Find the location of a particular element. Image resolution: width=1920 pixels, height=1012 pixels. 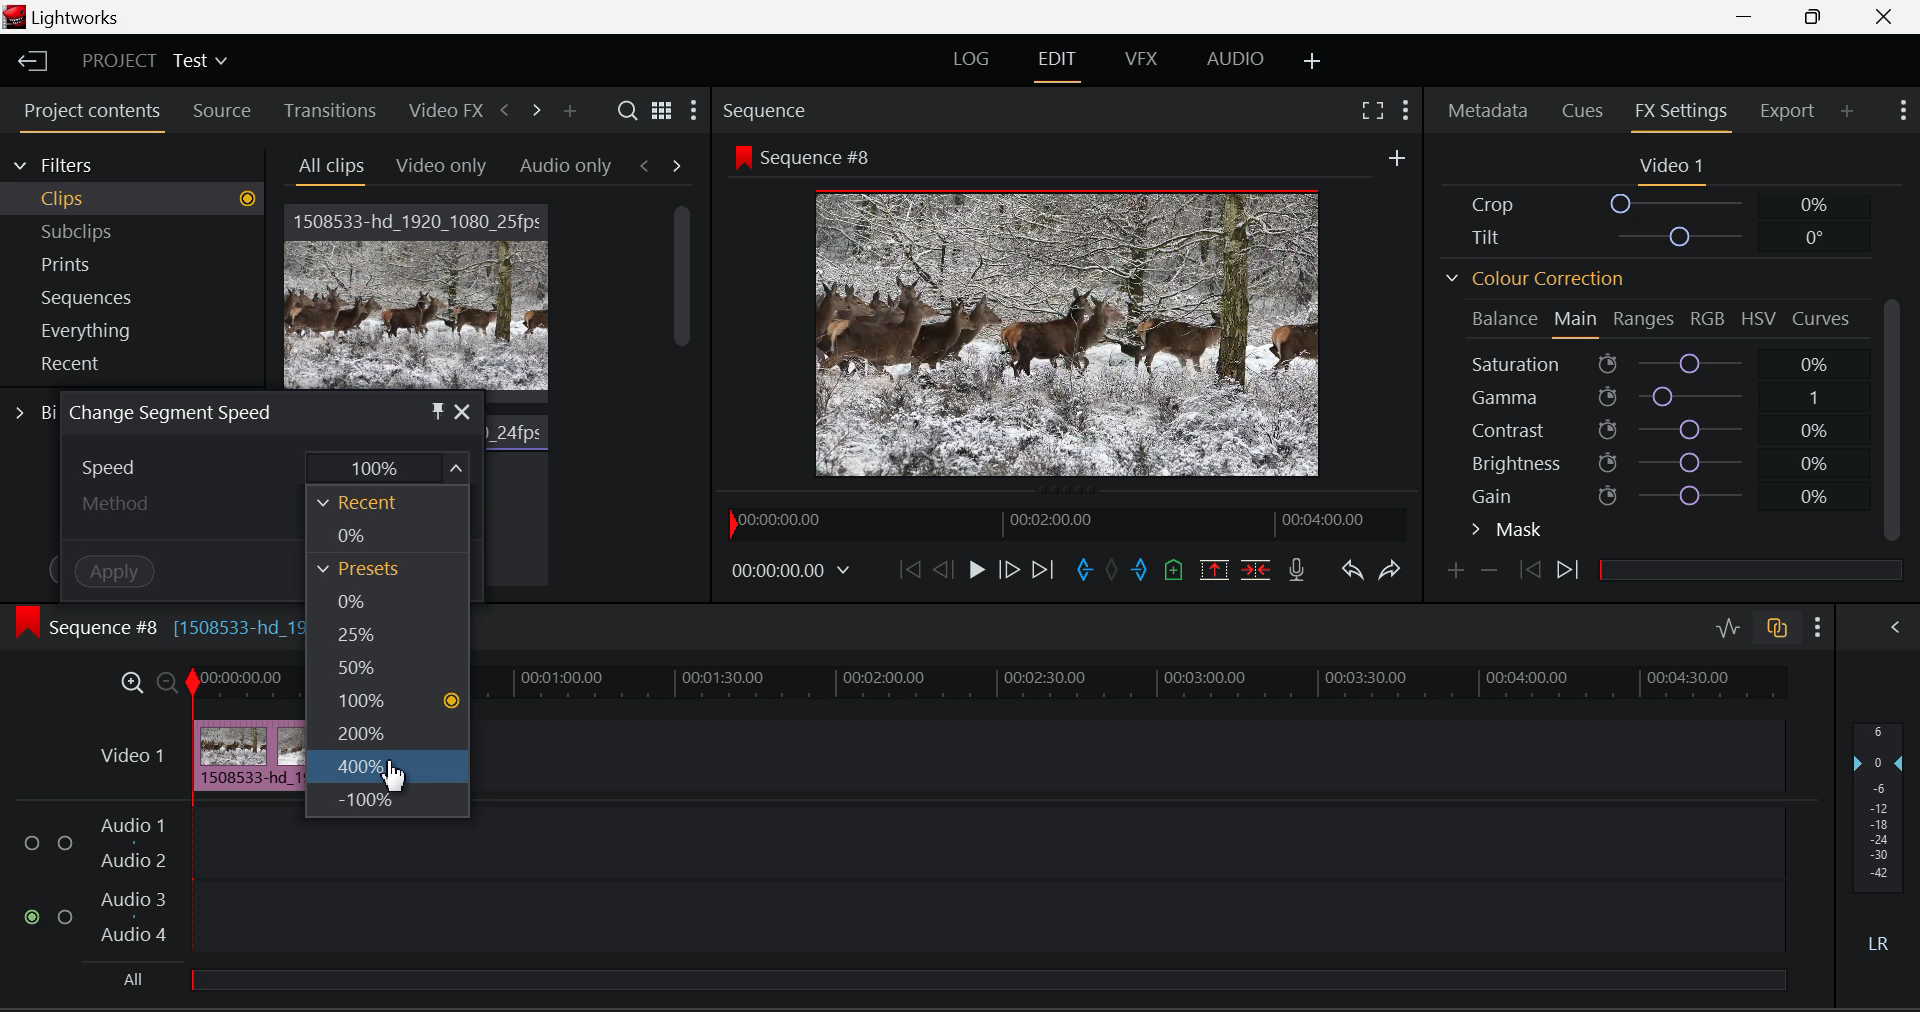

Everything is located at coordinates (144, 330).